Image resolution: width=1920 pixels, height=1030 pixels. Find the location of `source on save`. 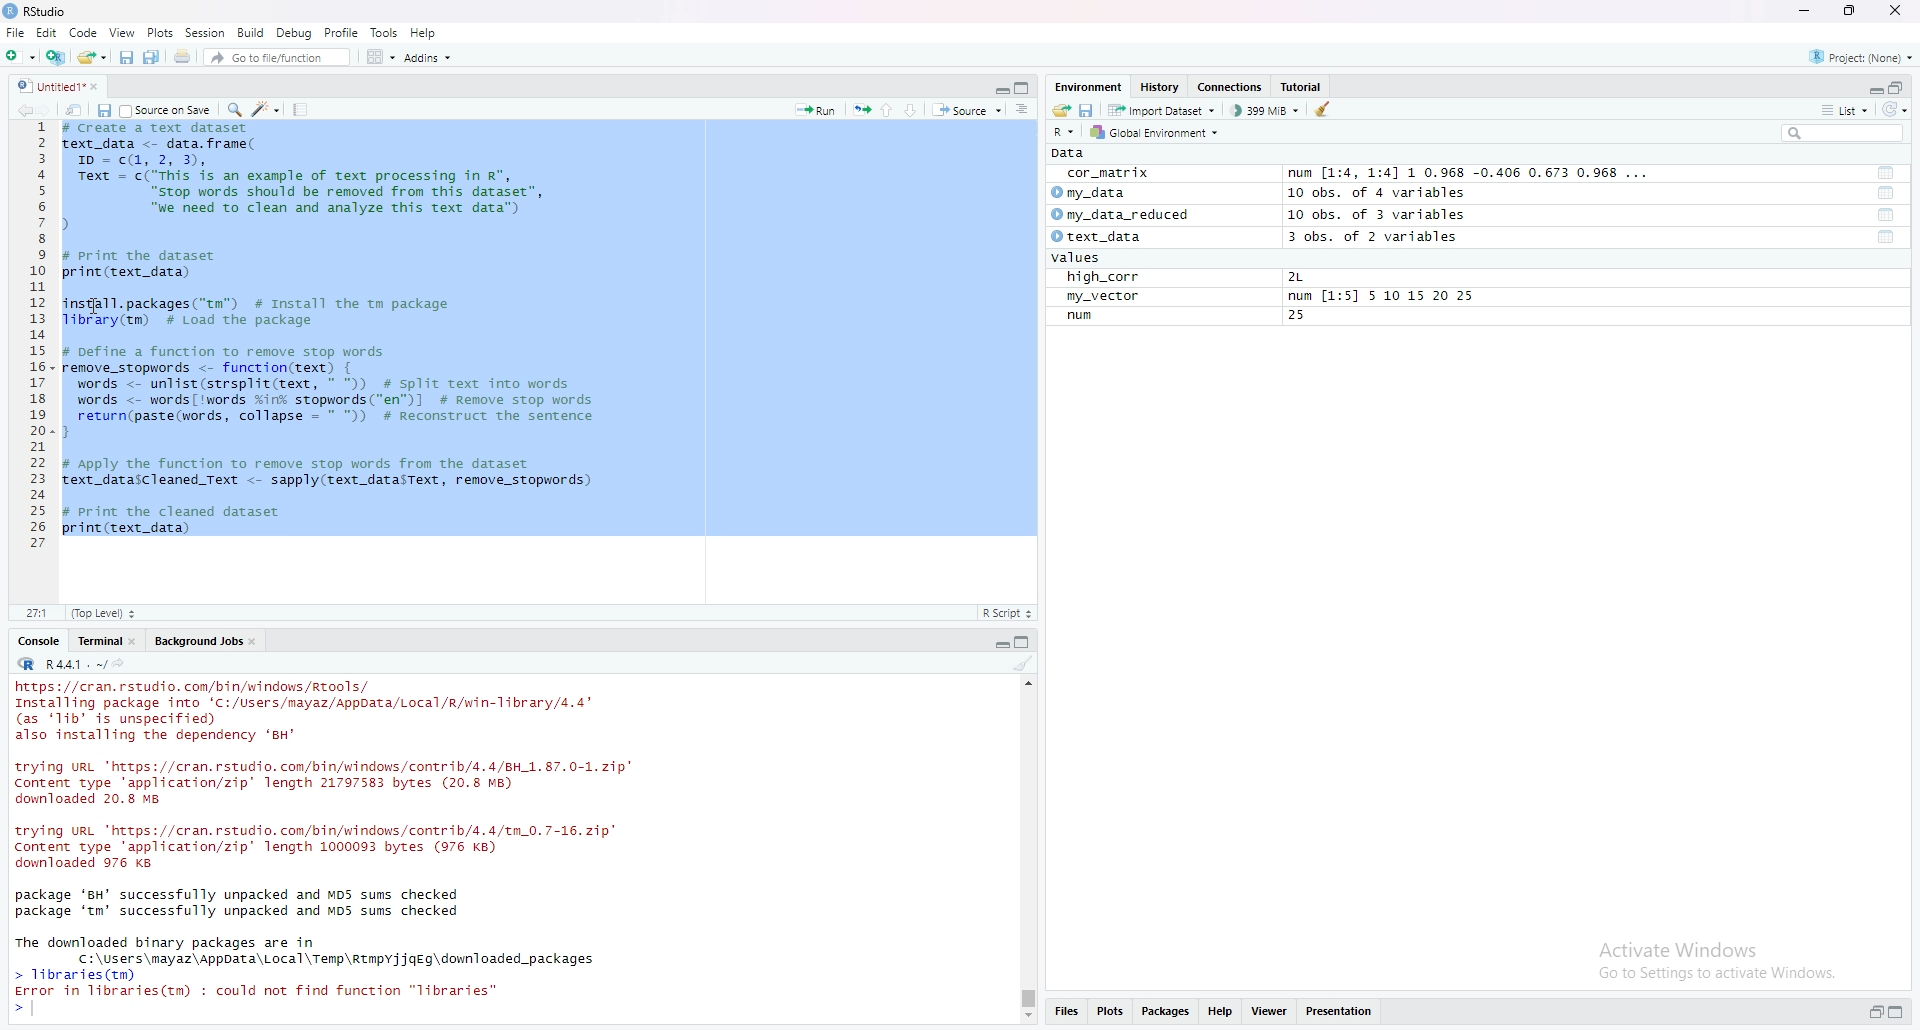

source on save is located at coordinates (167, 110).